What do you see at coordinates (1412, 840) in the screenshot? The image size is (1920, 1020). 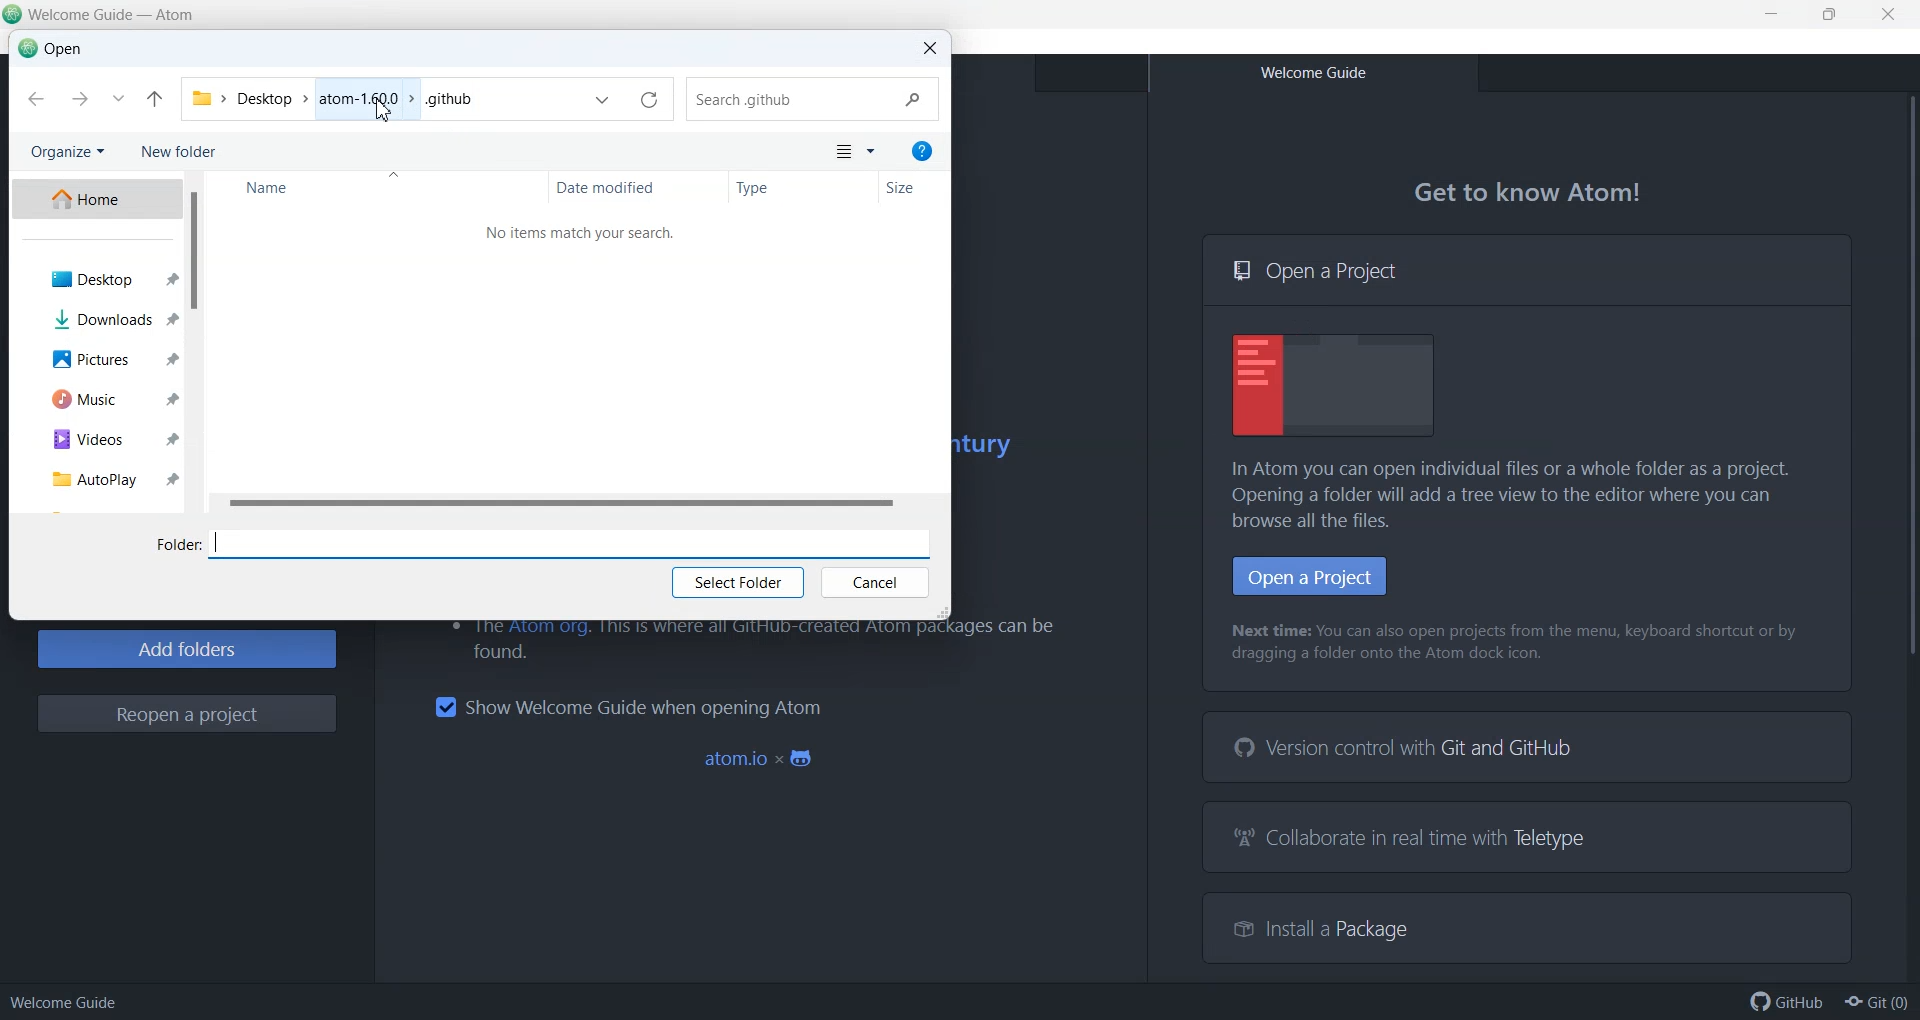 I see `Collaborate in real time with Teletype` at bounding box center [1412, 840].